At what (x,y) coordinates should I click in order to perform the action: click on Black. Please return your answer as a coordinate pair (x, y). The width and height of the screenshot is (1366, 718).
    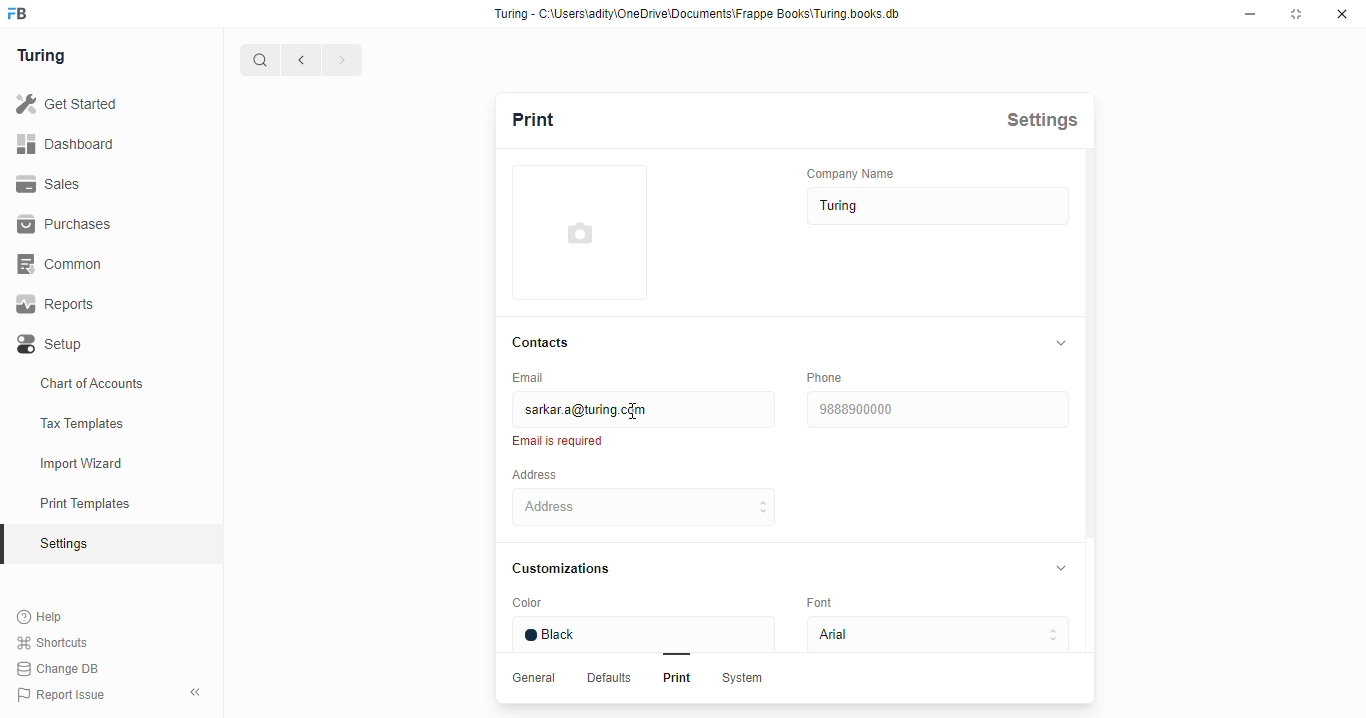
    Looking at the image, I should click on (648, 634).